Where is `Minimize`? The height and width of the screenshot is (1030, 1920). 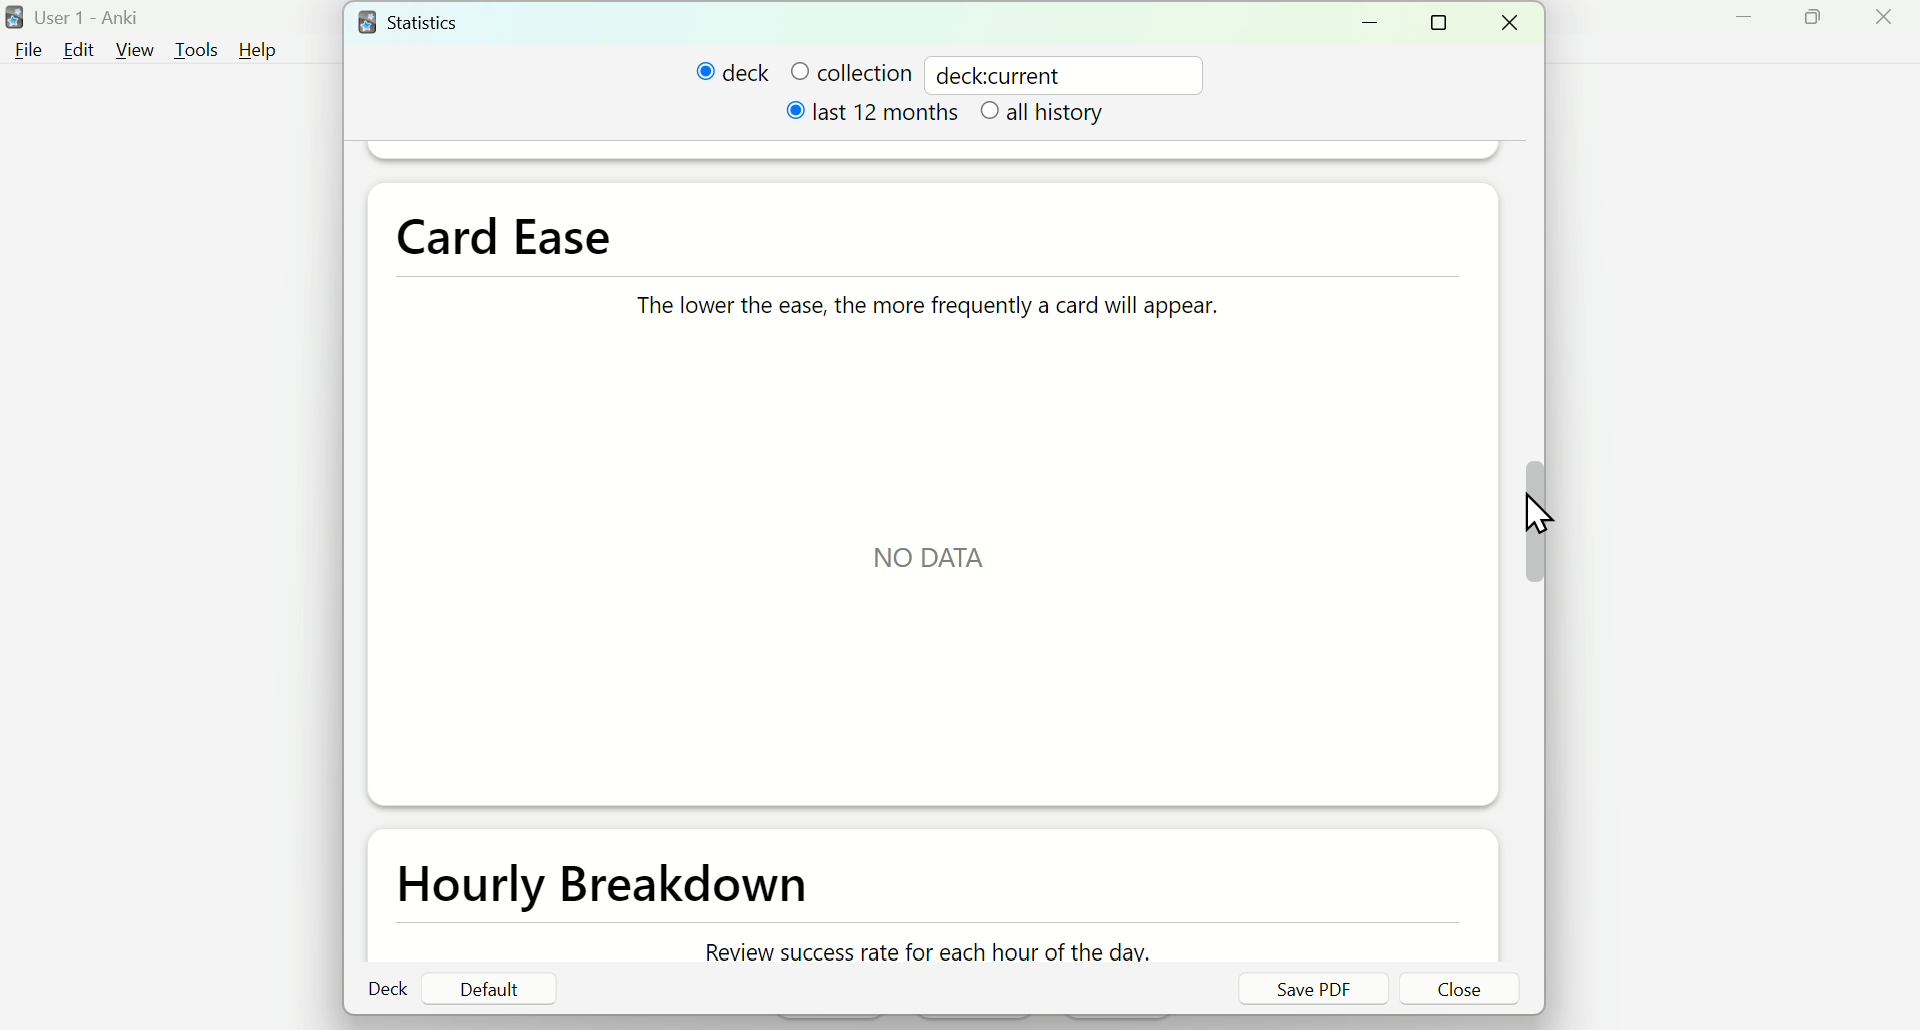 Minimize is located at coordinates (1740, 25).